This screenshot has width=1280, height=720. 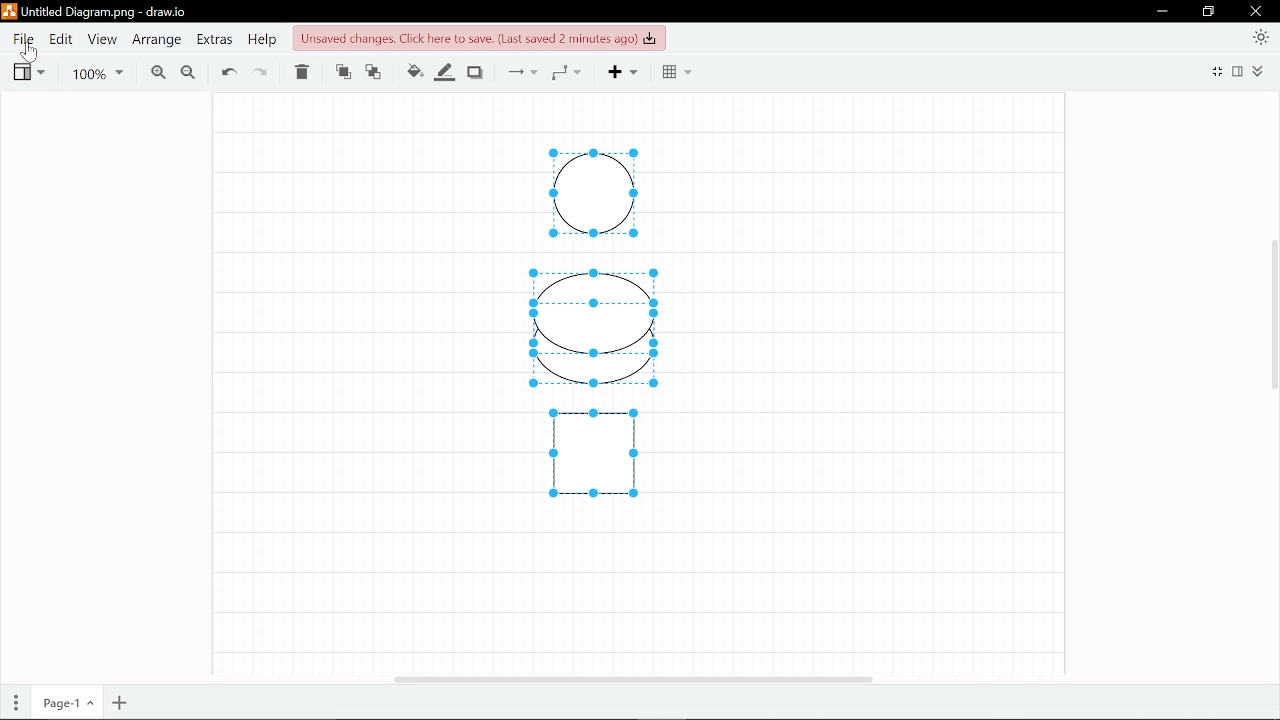 What do you see at coordinates (57, 40) in the screenshot?
I see `Edit` at bounding box center [57, 40].